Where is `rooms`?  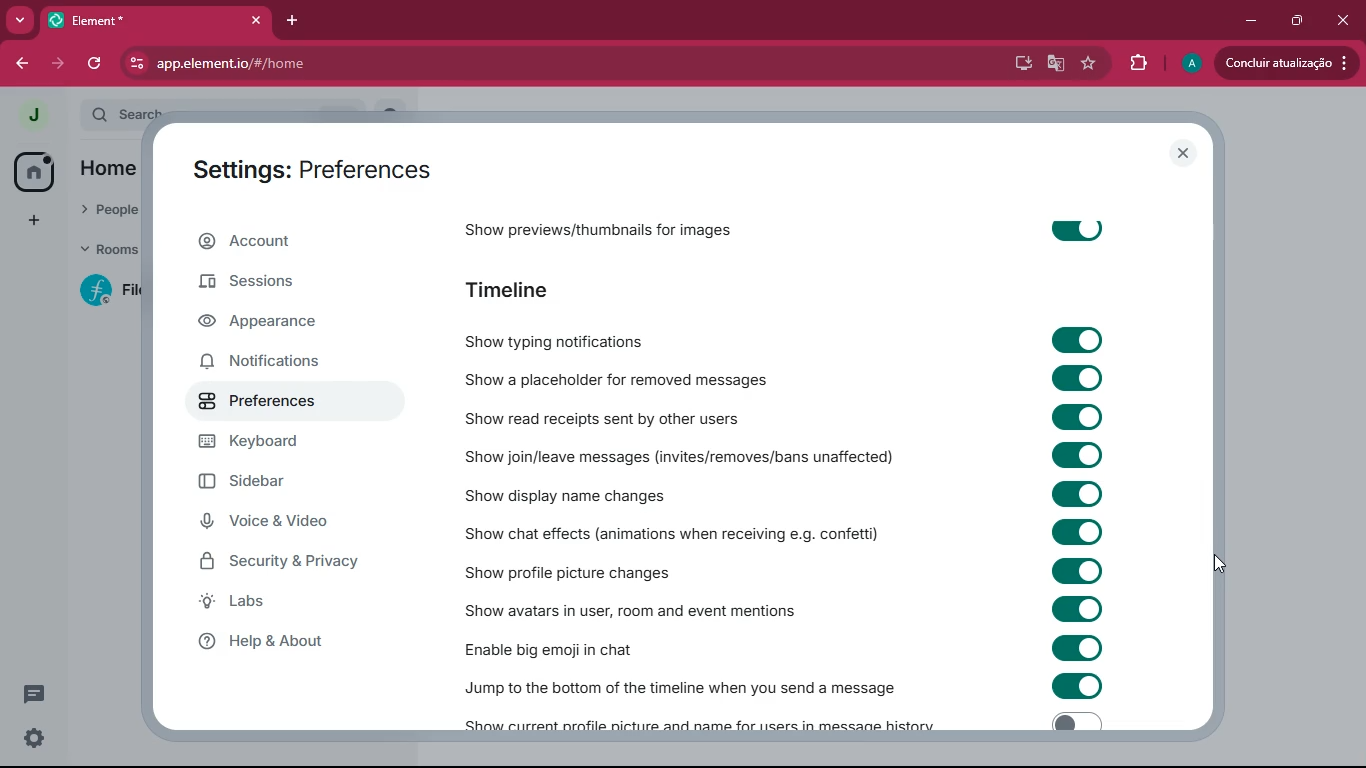 rooms is located at coordinates (108, 250).